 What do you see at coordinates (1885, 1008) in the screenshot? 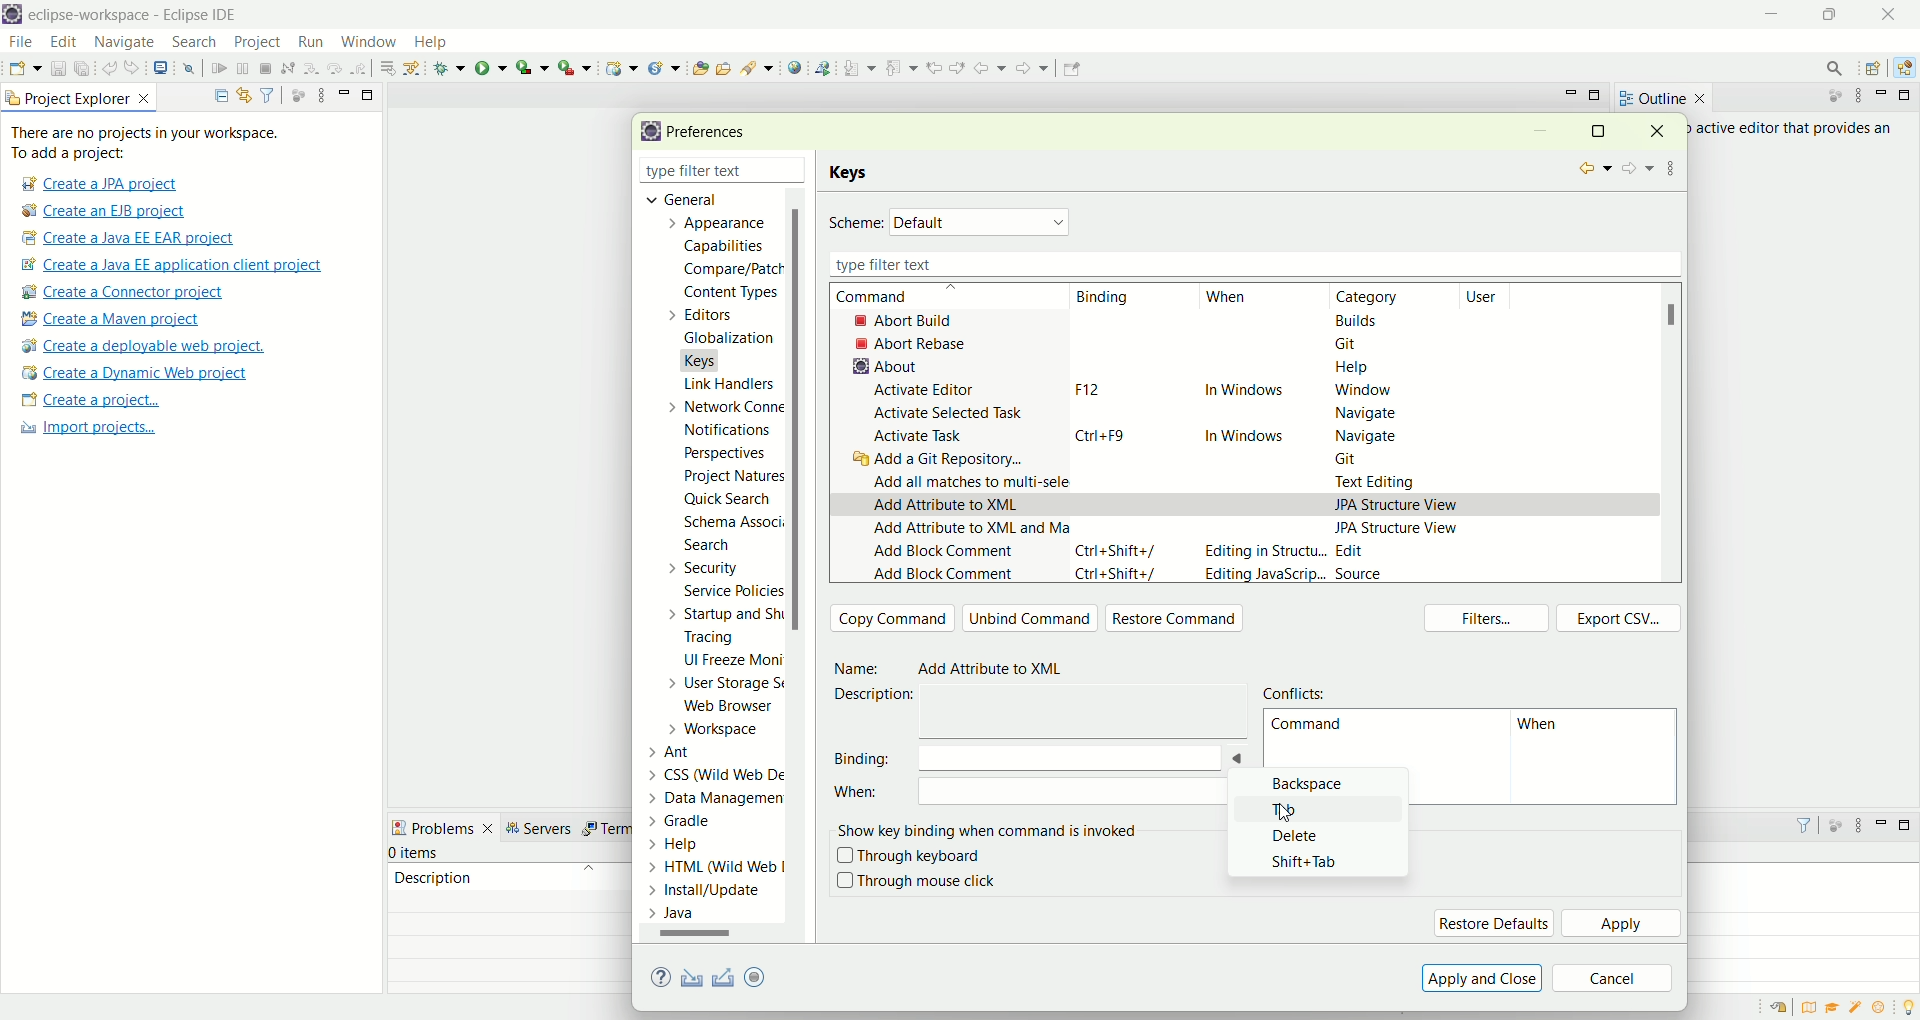
I see `what's new` at bounding box center [1885, 1008].